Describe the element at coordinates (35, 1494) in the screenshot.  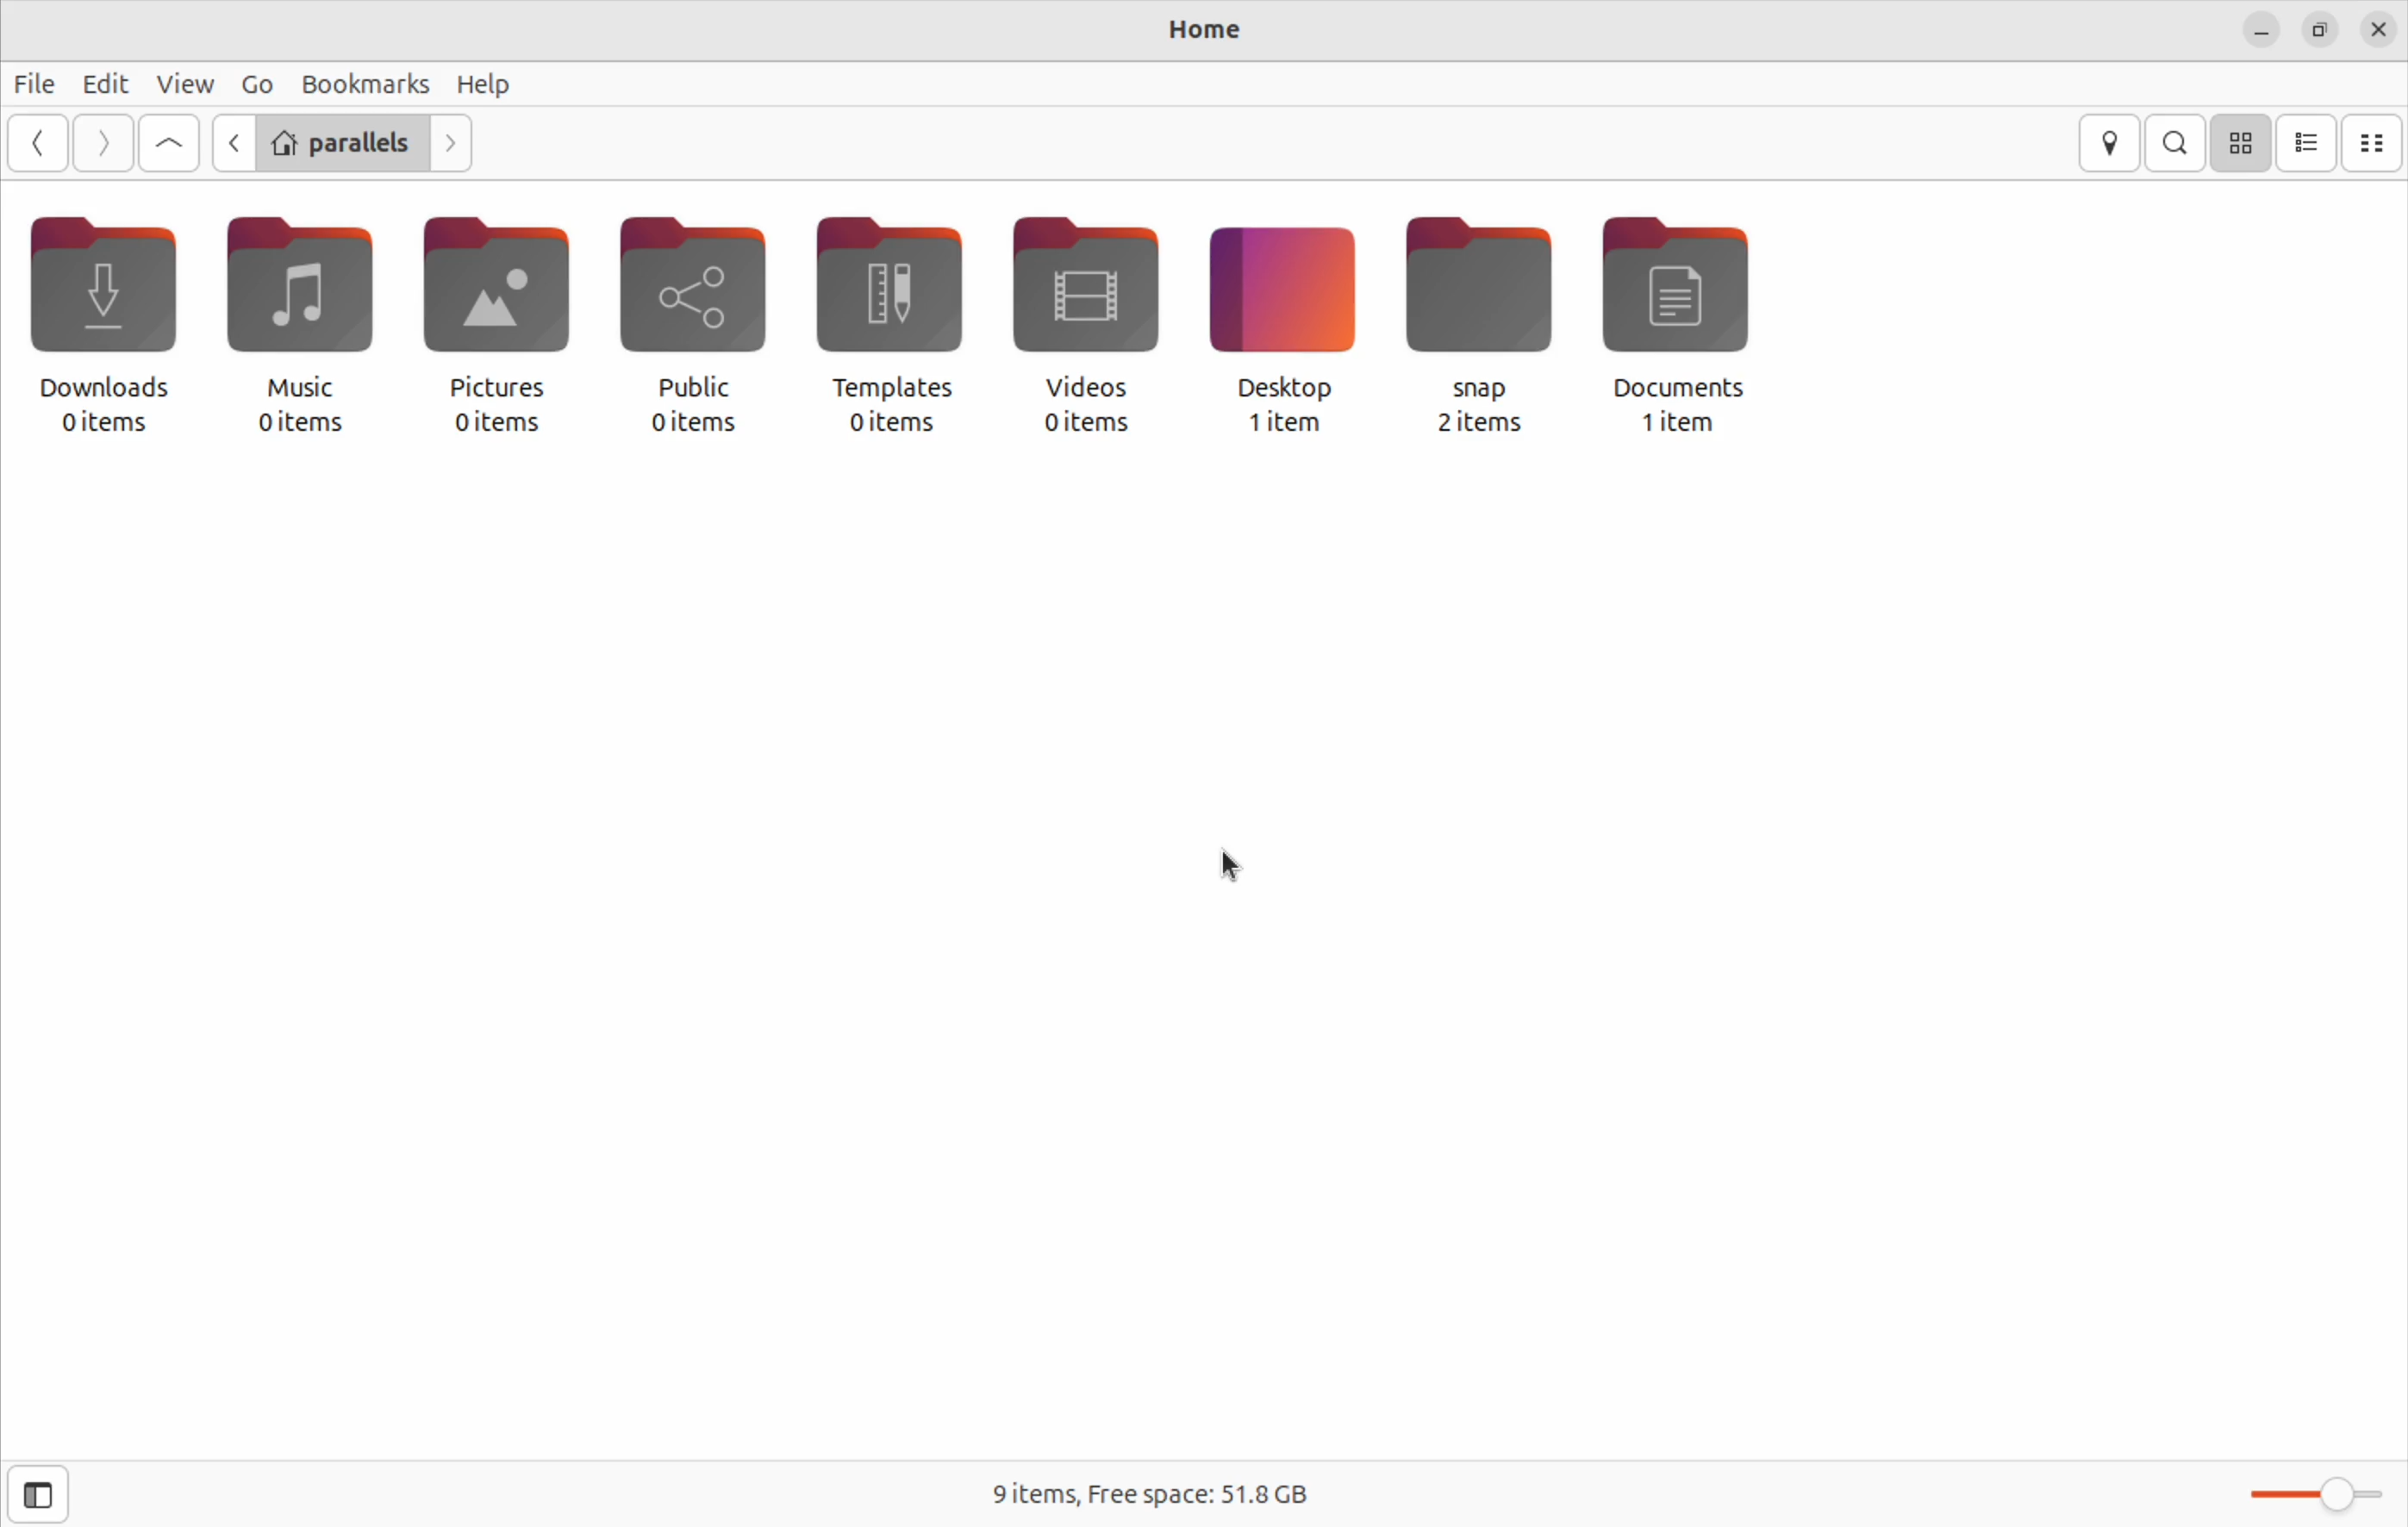
I see `Show side bar` at that location.